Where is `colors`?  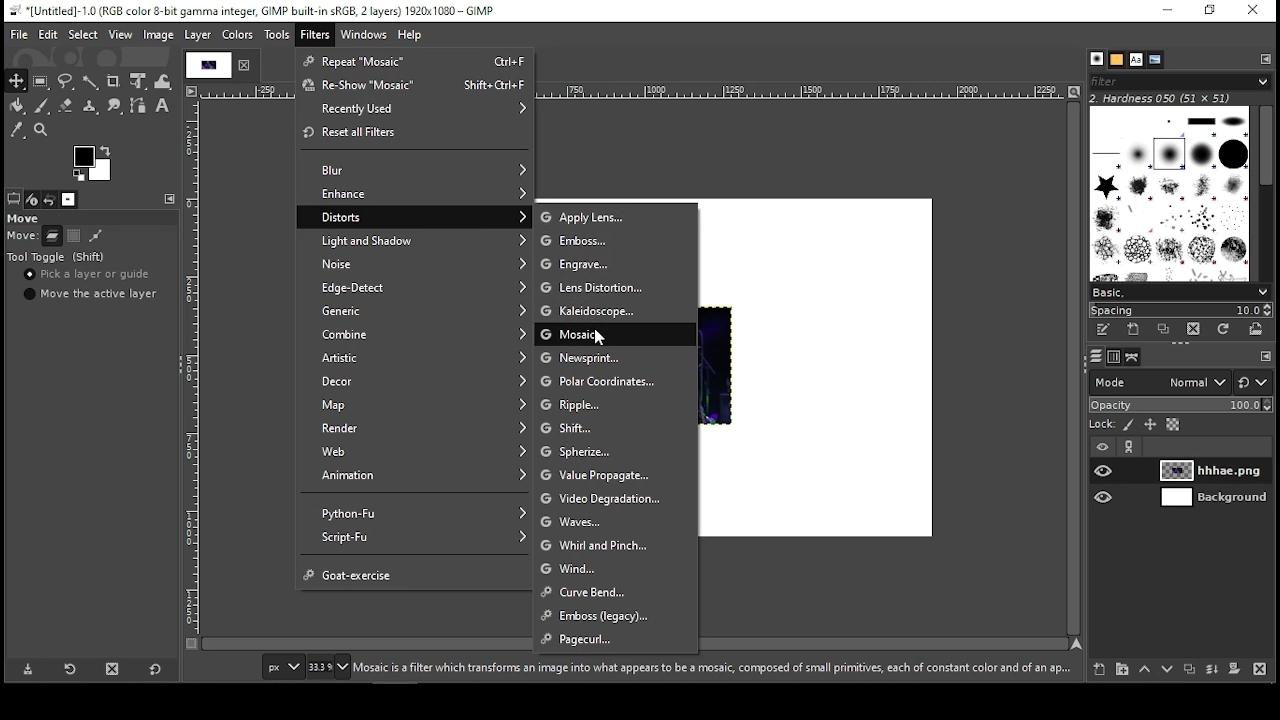 colors is located at coordinates (237, 35).